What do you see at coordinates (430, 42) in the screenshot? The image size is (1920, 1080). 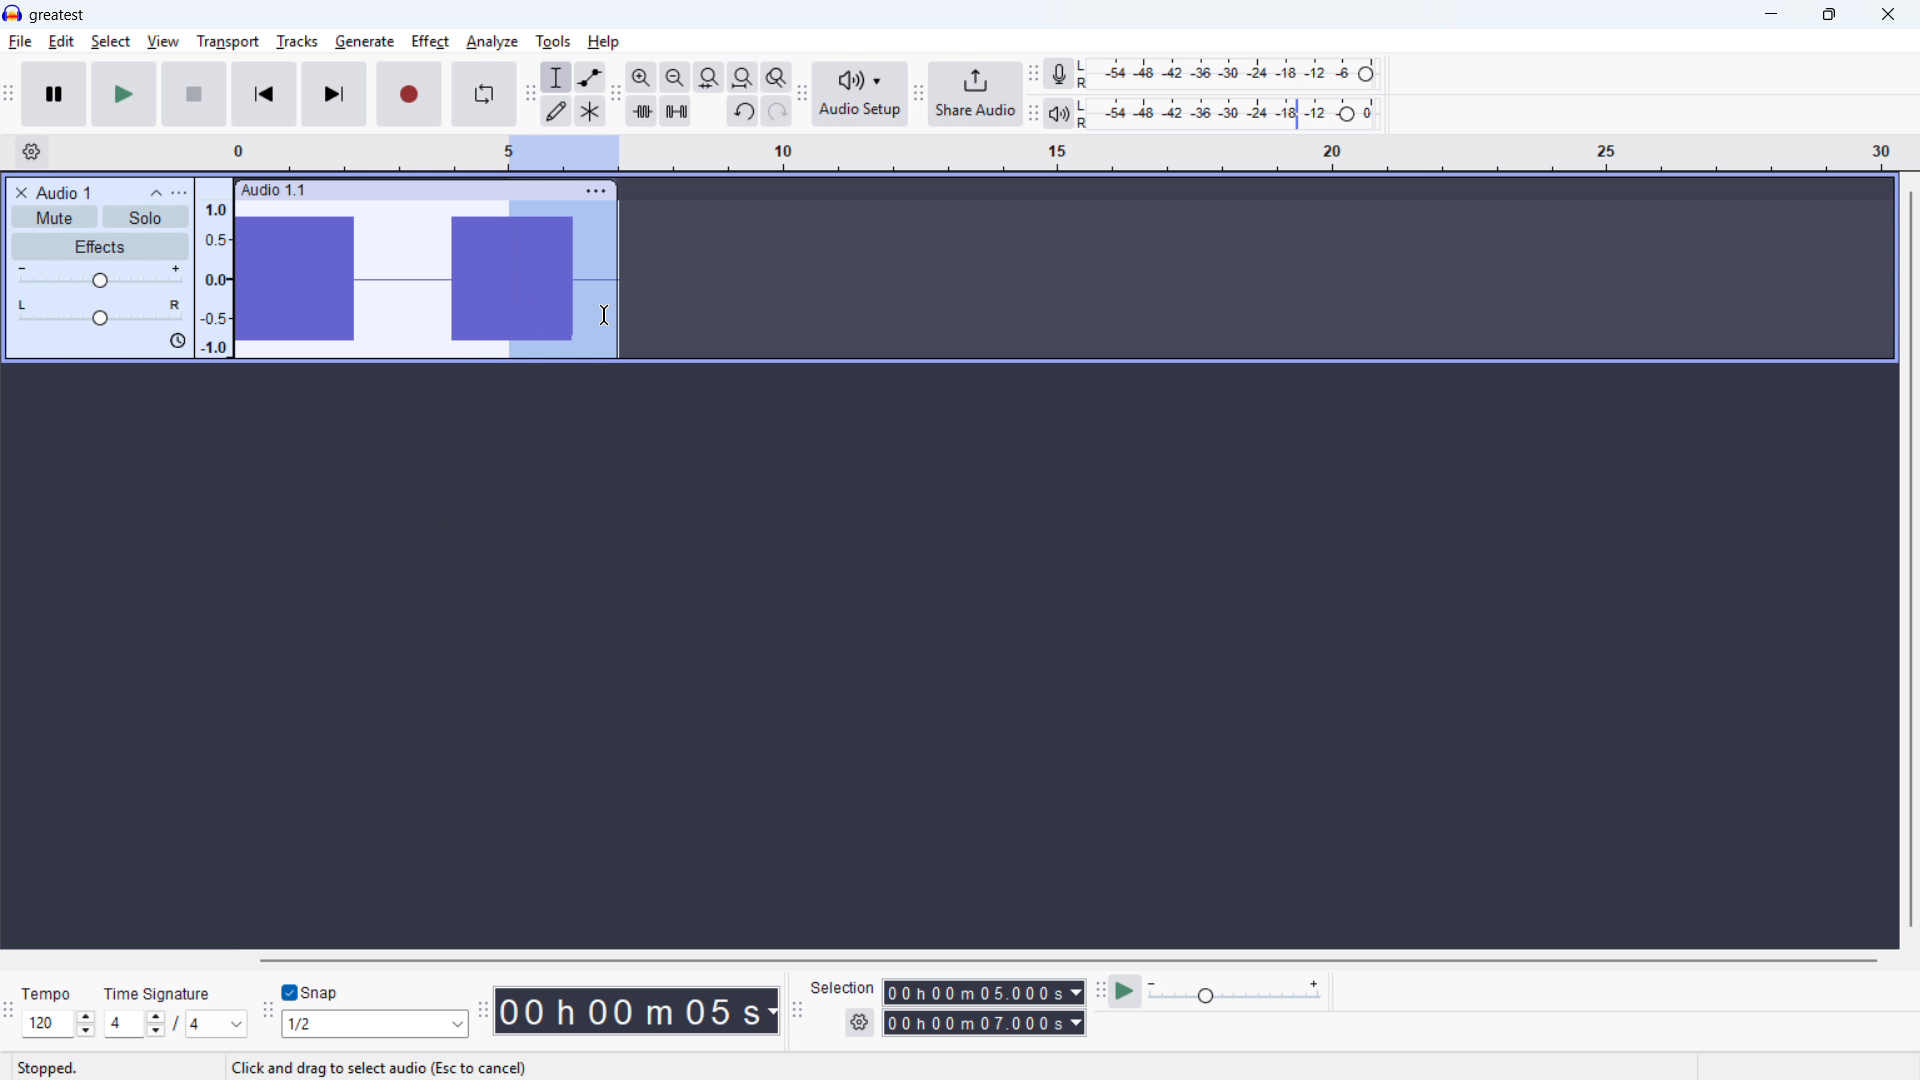 I see `effect` at bounding box center [430, 42].